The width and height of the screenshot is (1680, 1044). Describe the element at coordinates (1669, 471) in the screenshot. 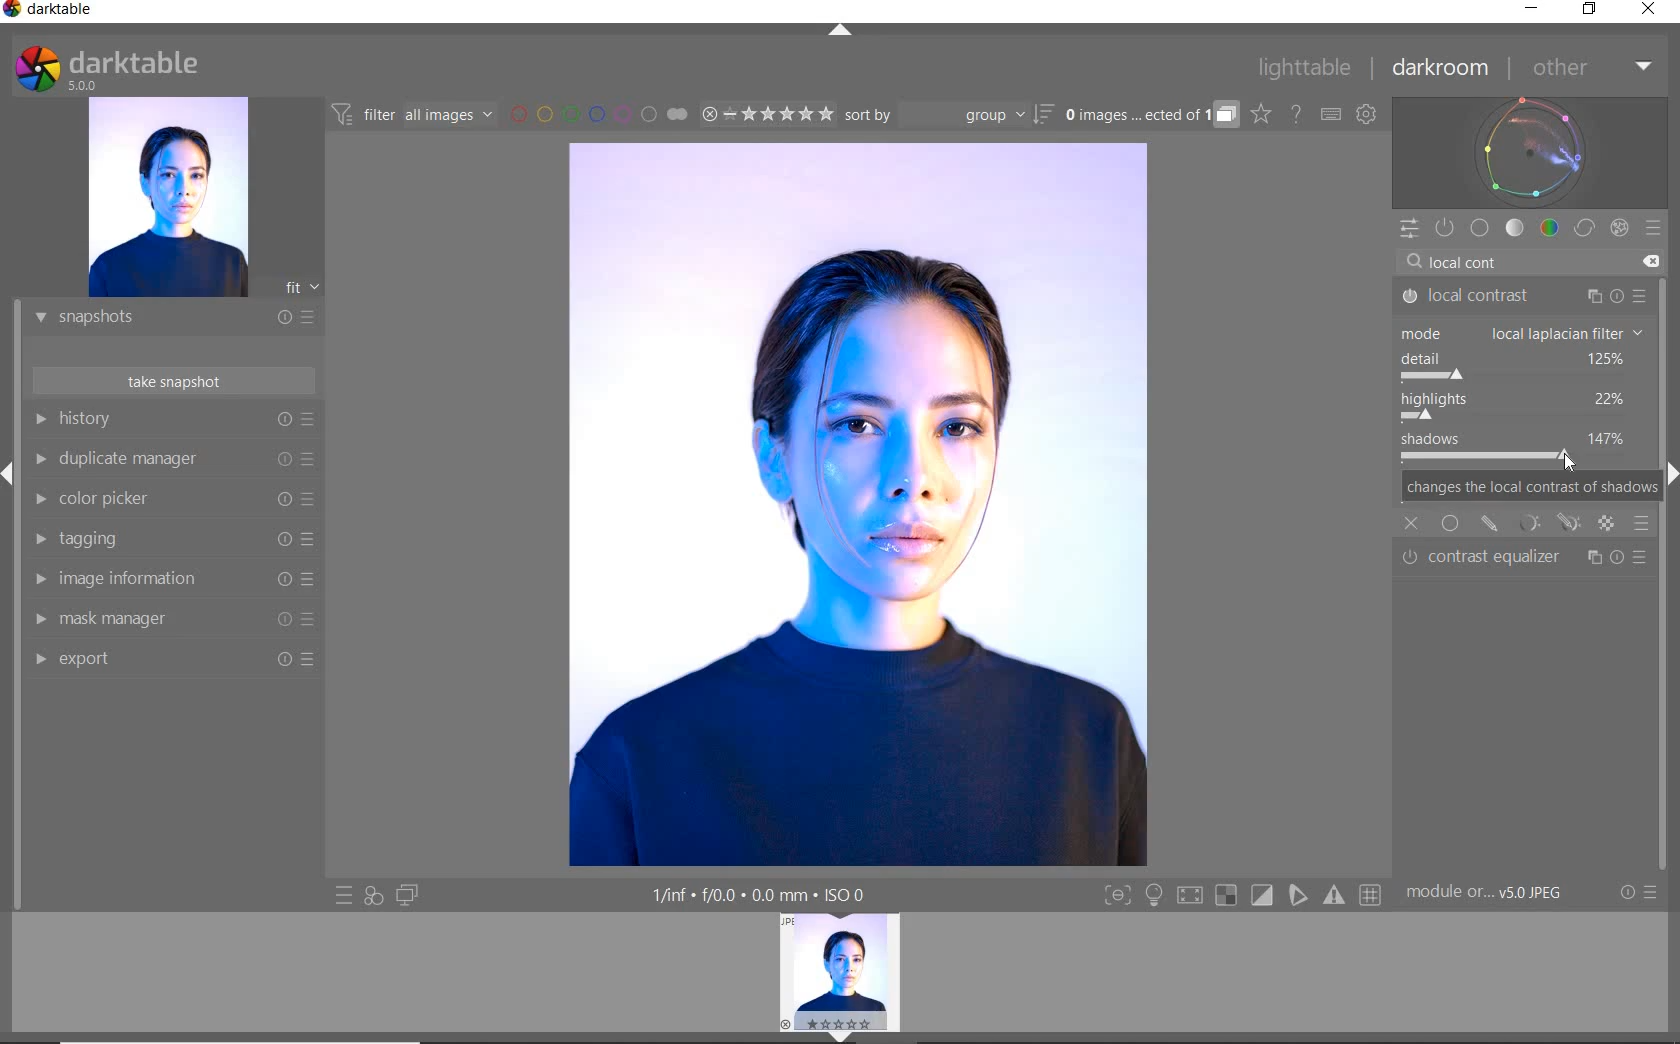

I see `Expand/Collapse` at that location.